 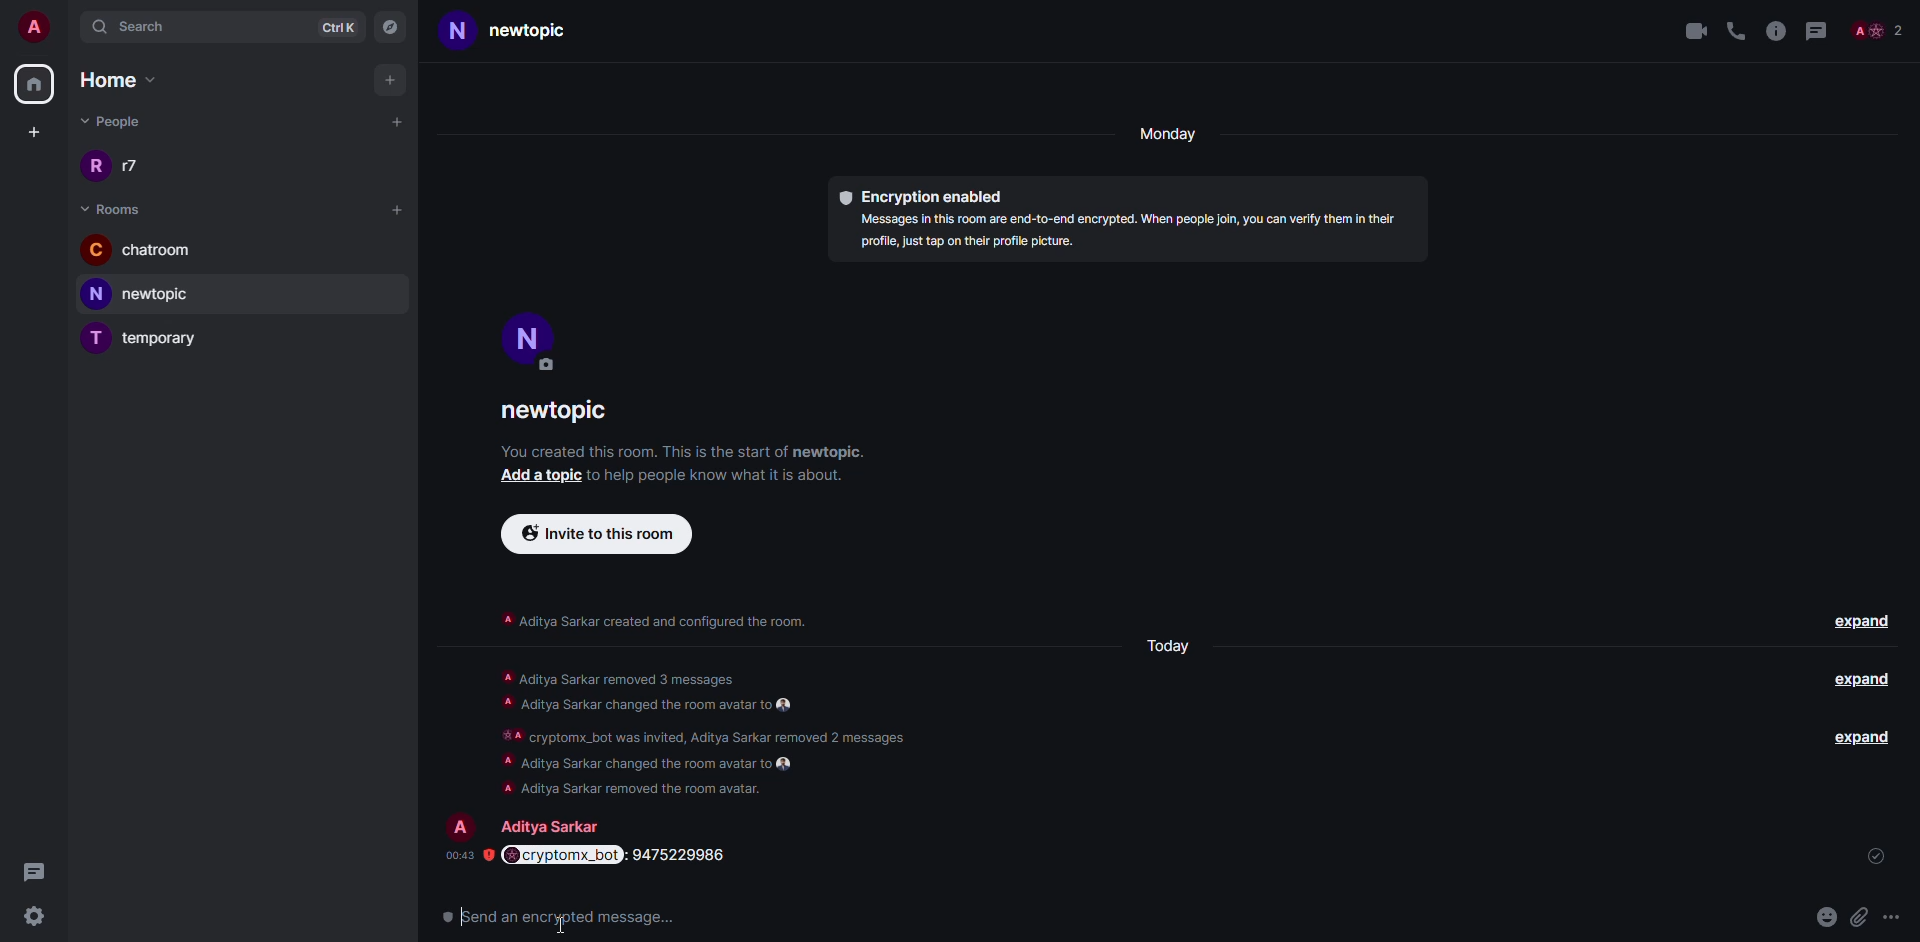 What do you see at coordinates (1859, 739) in the screenshot?
I see `expand` at bounding box center [1859, 739].